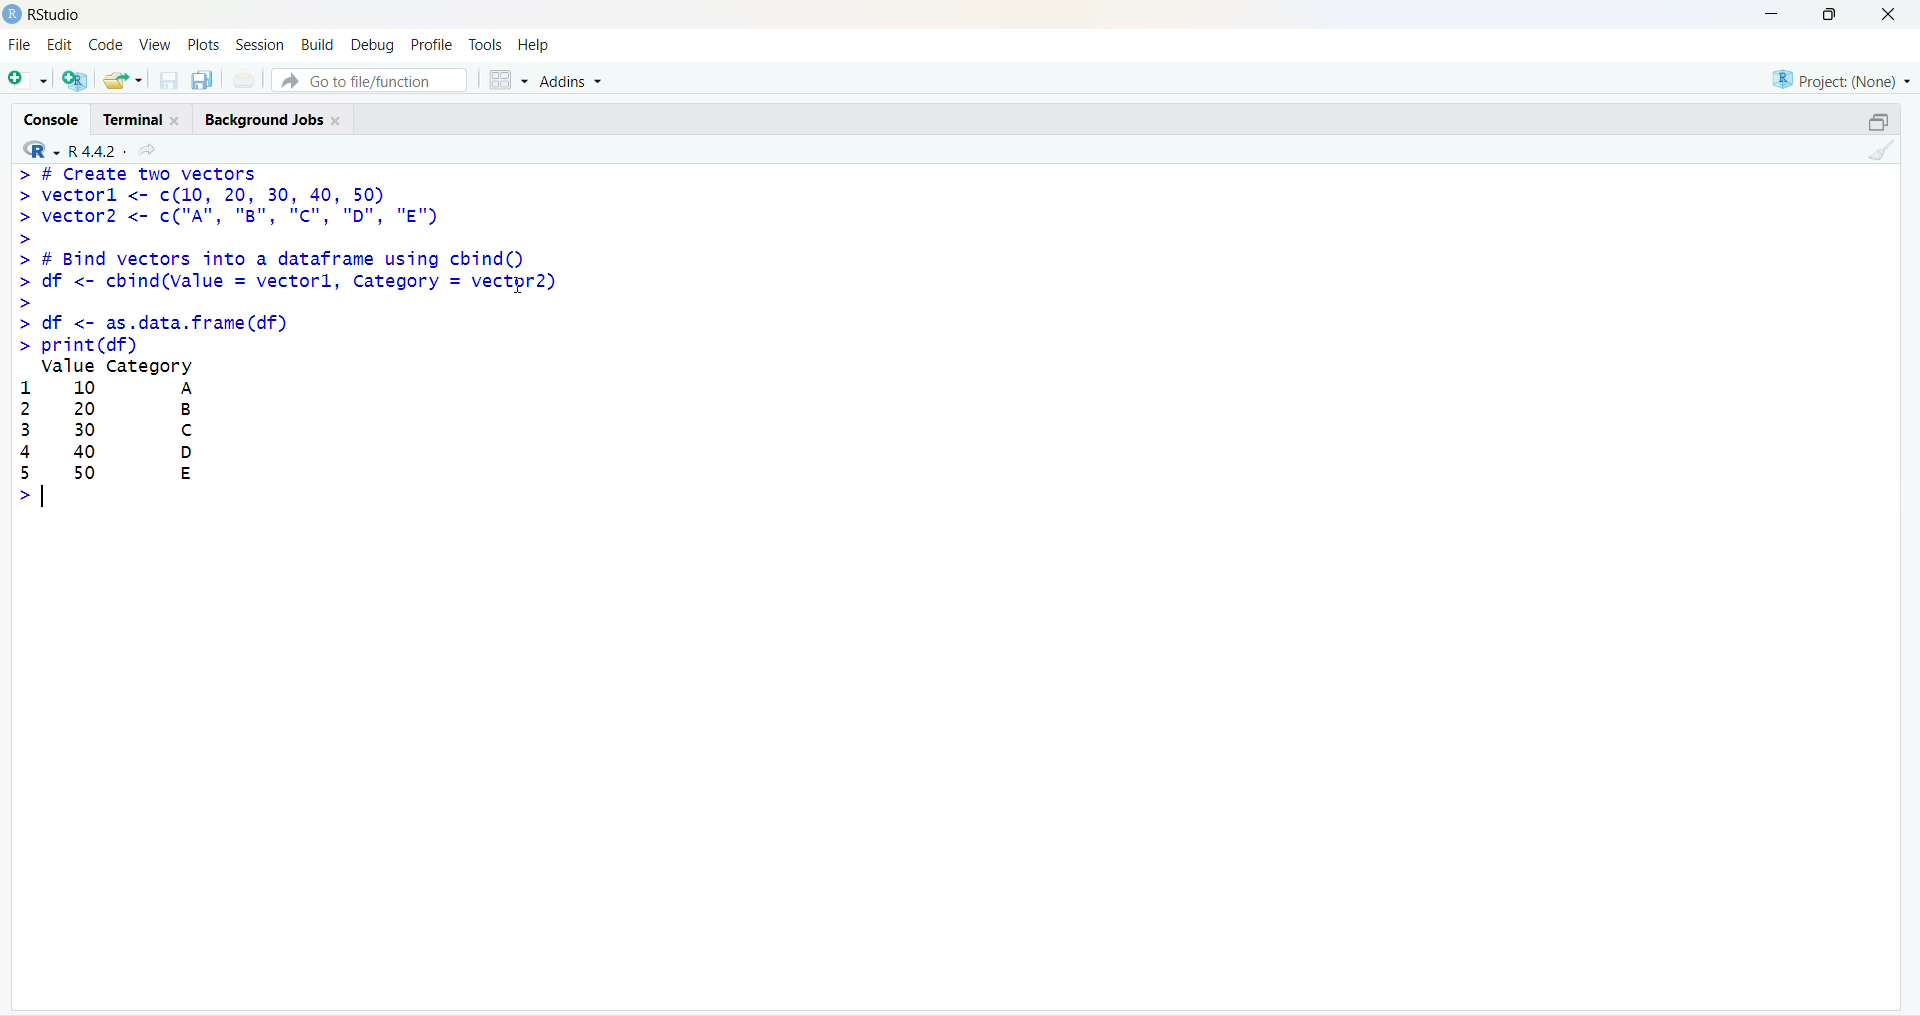 The image size is (1920, 1016). What do you see at coordinates (272, 119) in the screenshot?
I see `Background Jobs` at bounding box center [272, 119].